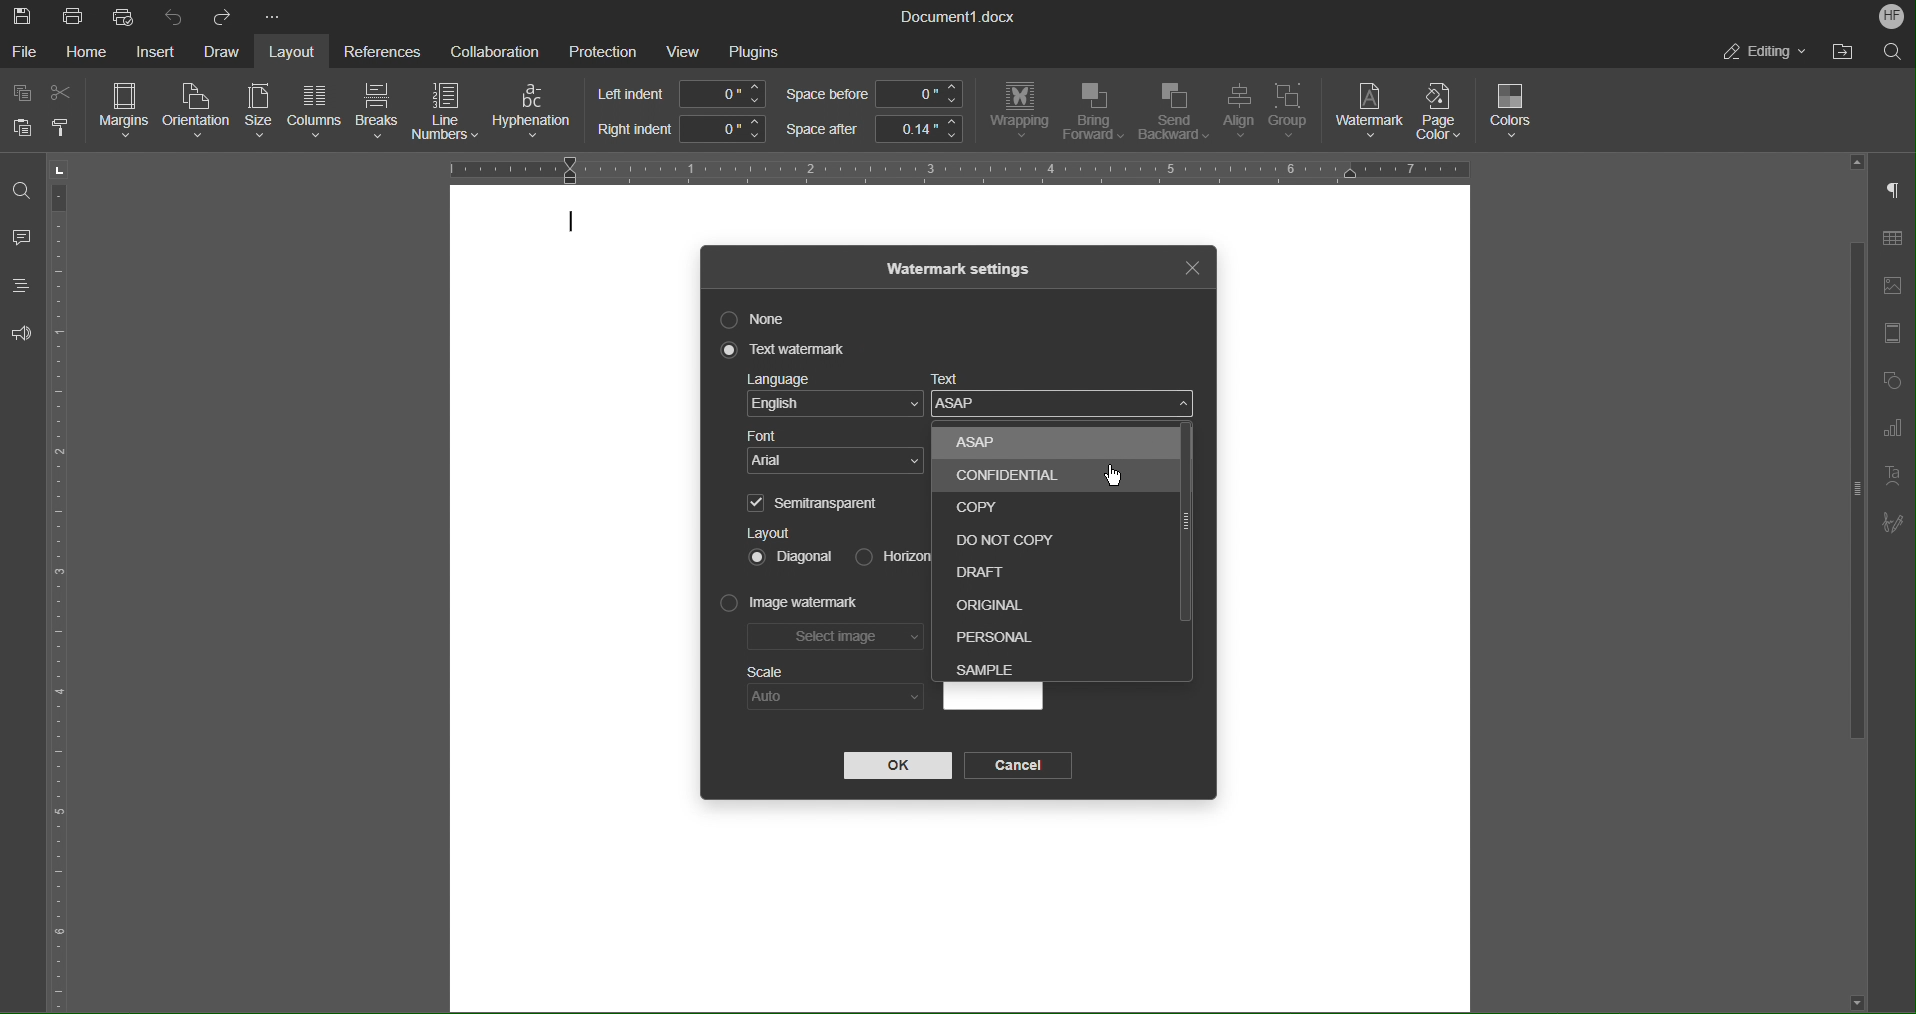 This screenshot has width=1916, height=1014. Describe the element at coordinates (223, 52) in the screenshot. I see `Draw` at that location.